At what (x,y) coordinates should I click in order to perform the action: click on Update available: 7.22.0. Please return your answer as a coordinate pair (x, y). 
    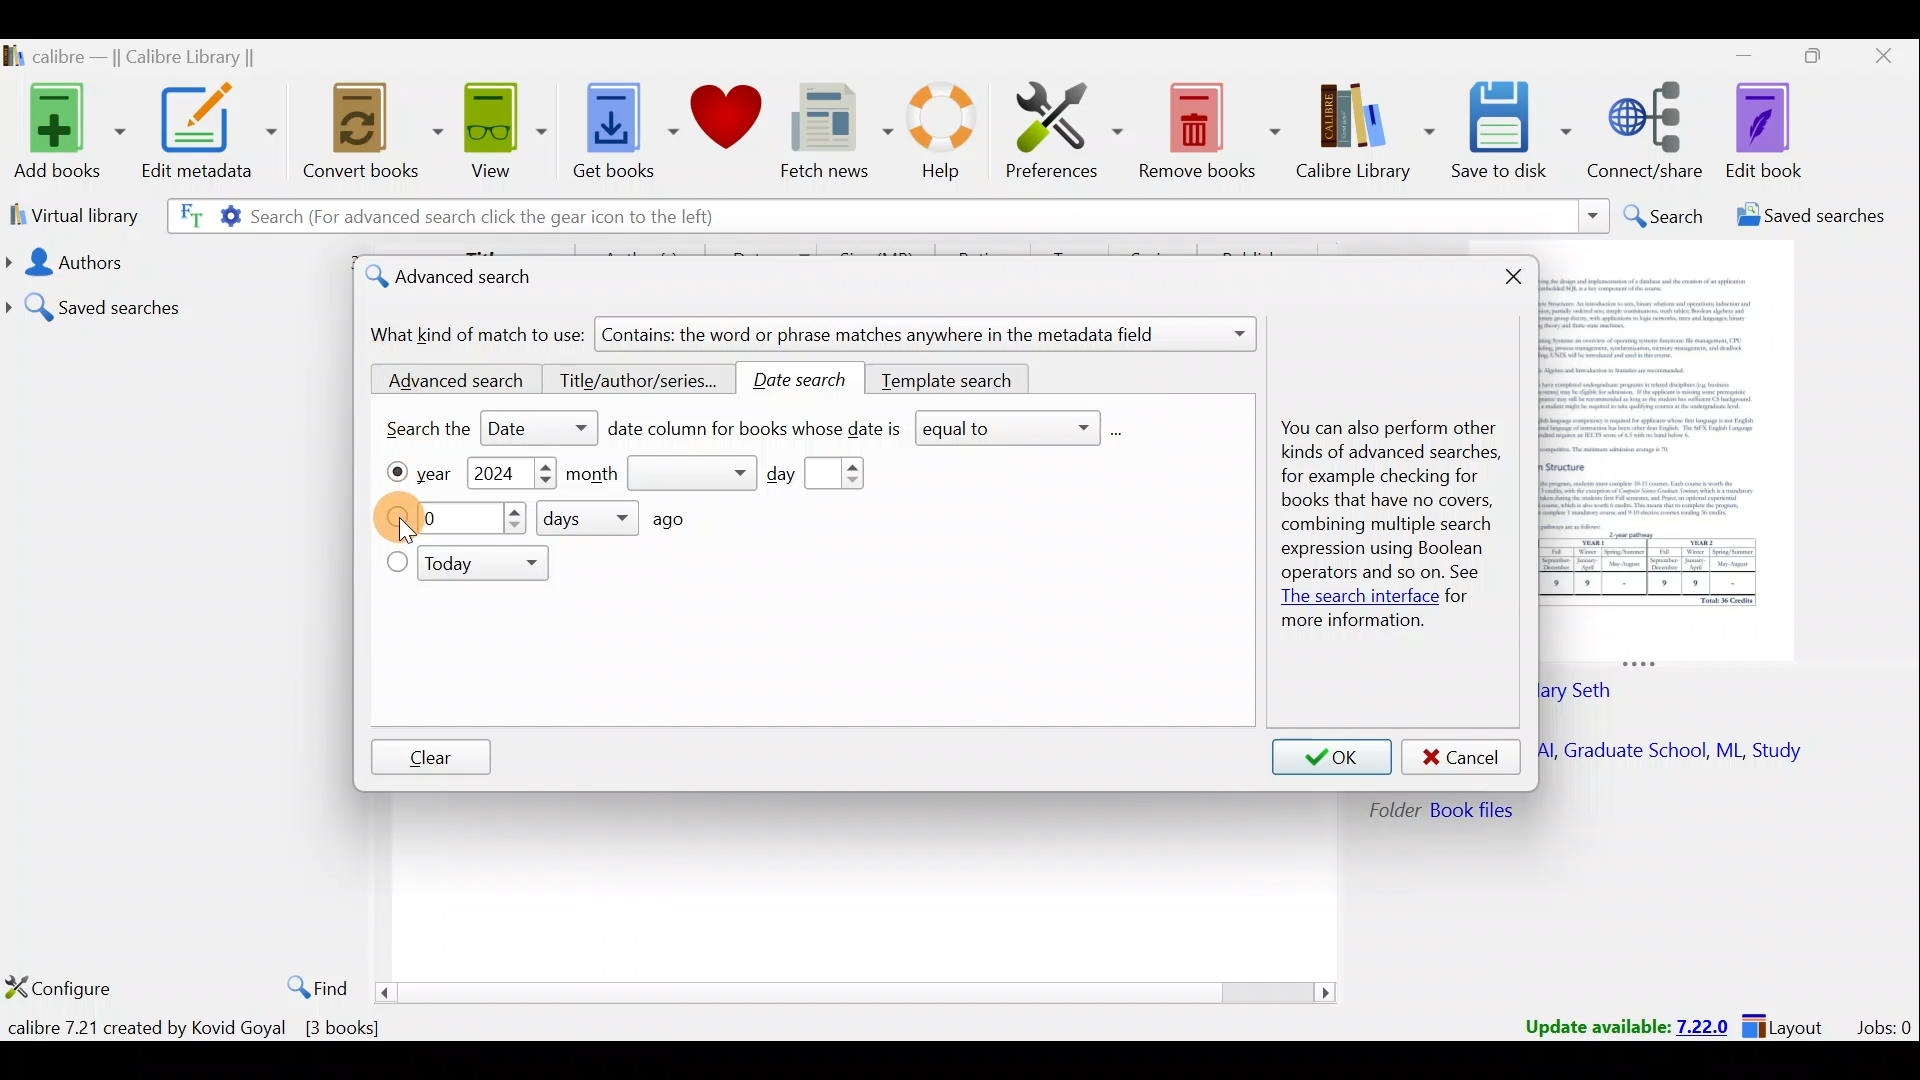
    Looking at the image, I should click on (1616, 1024).